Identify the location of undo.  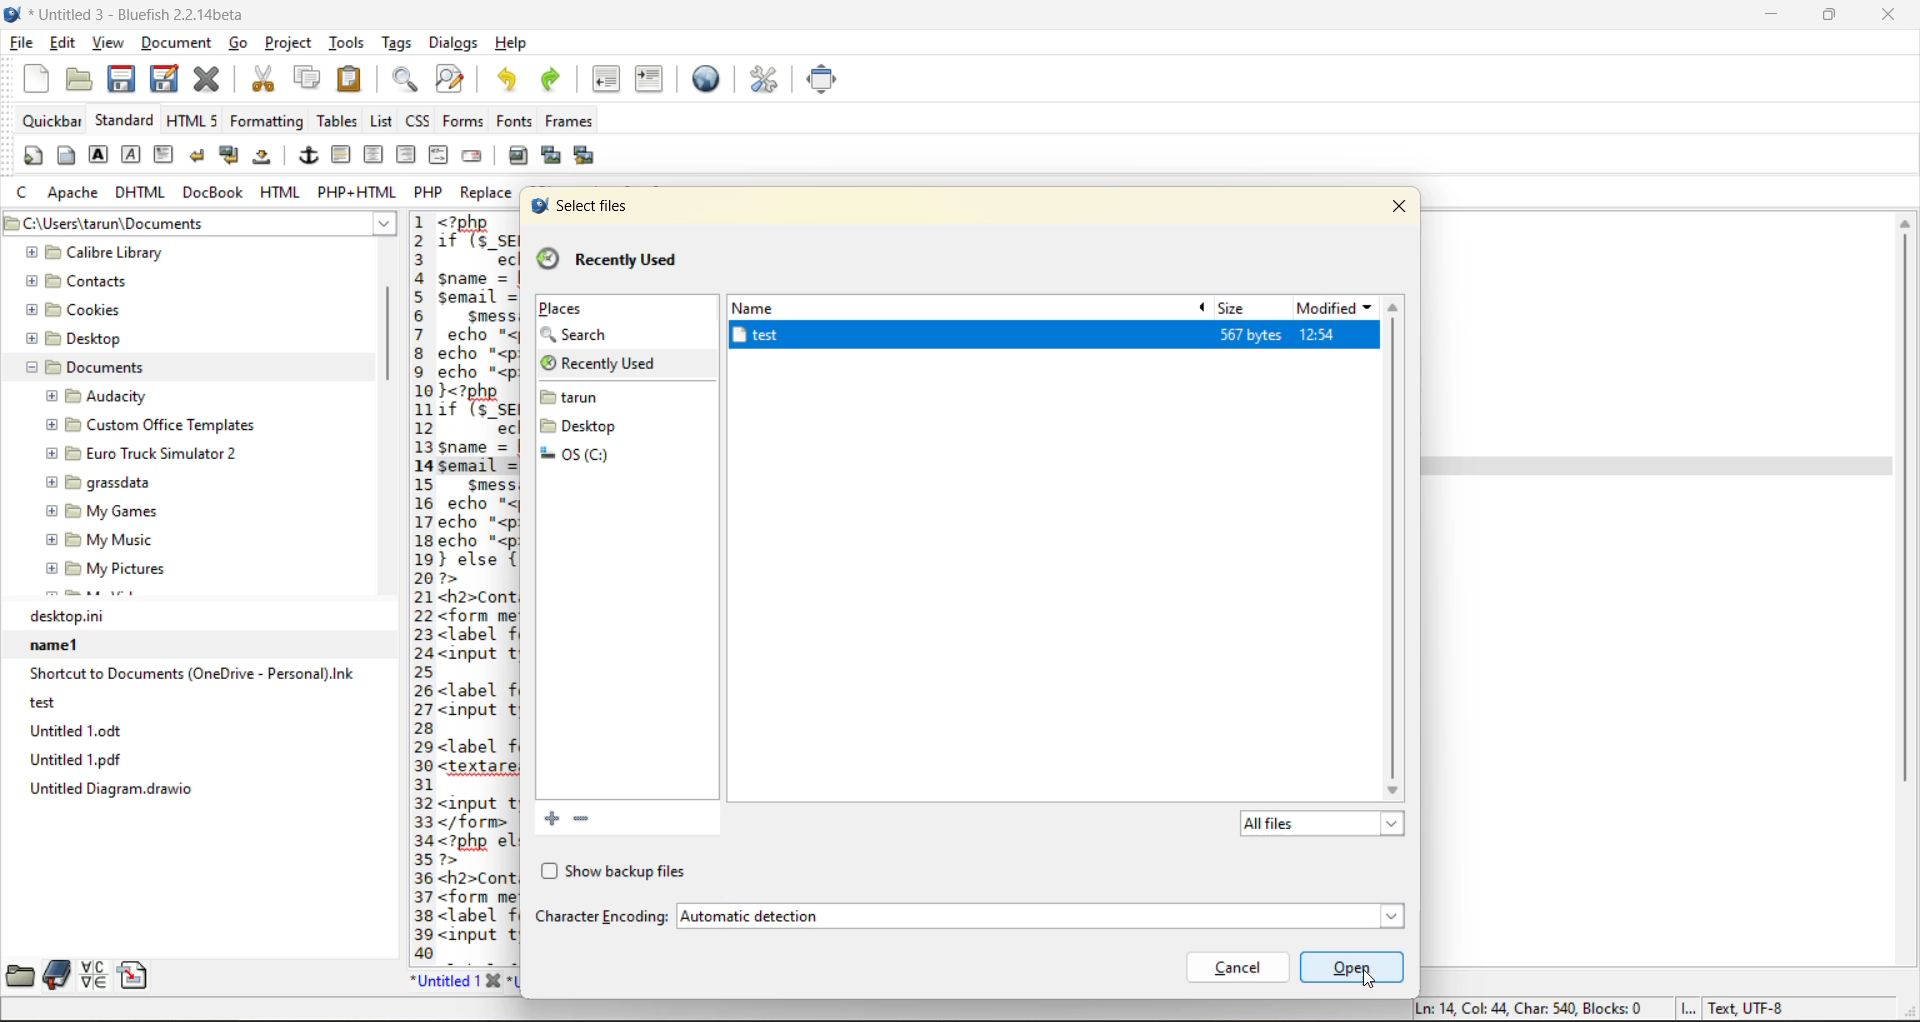
(505, 79).